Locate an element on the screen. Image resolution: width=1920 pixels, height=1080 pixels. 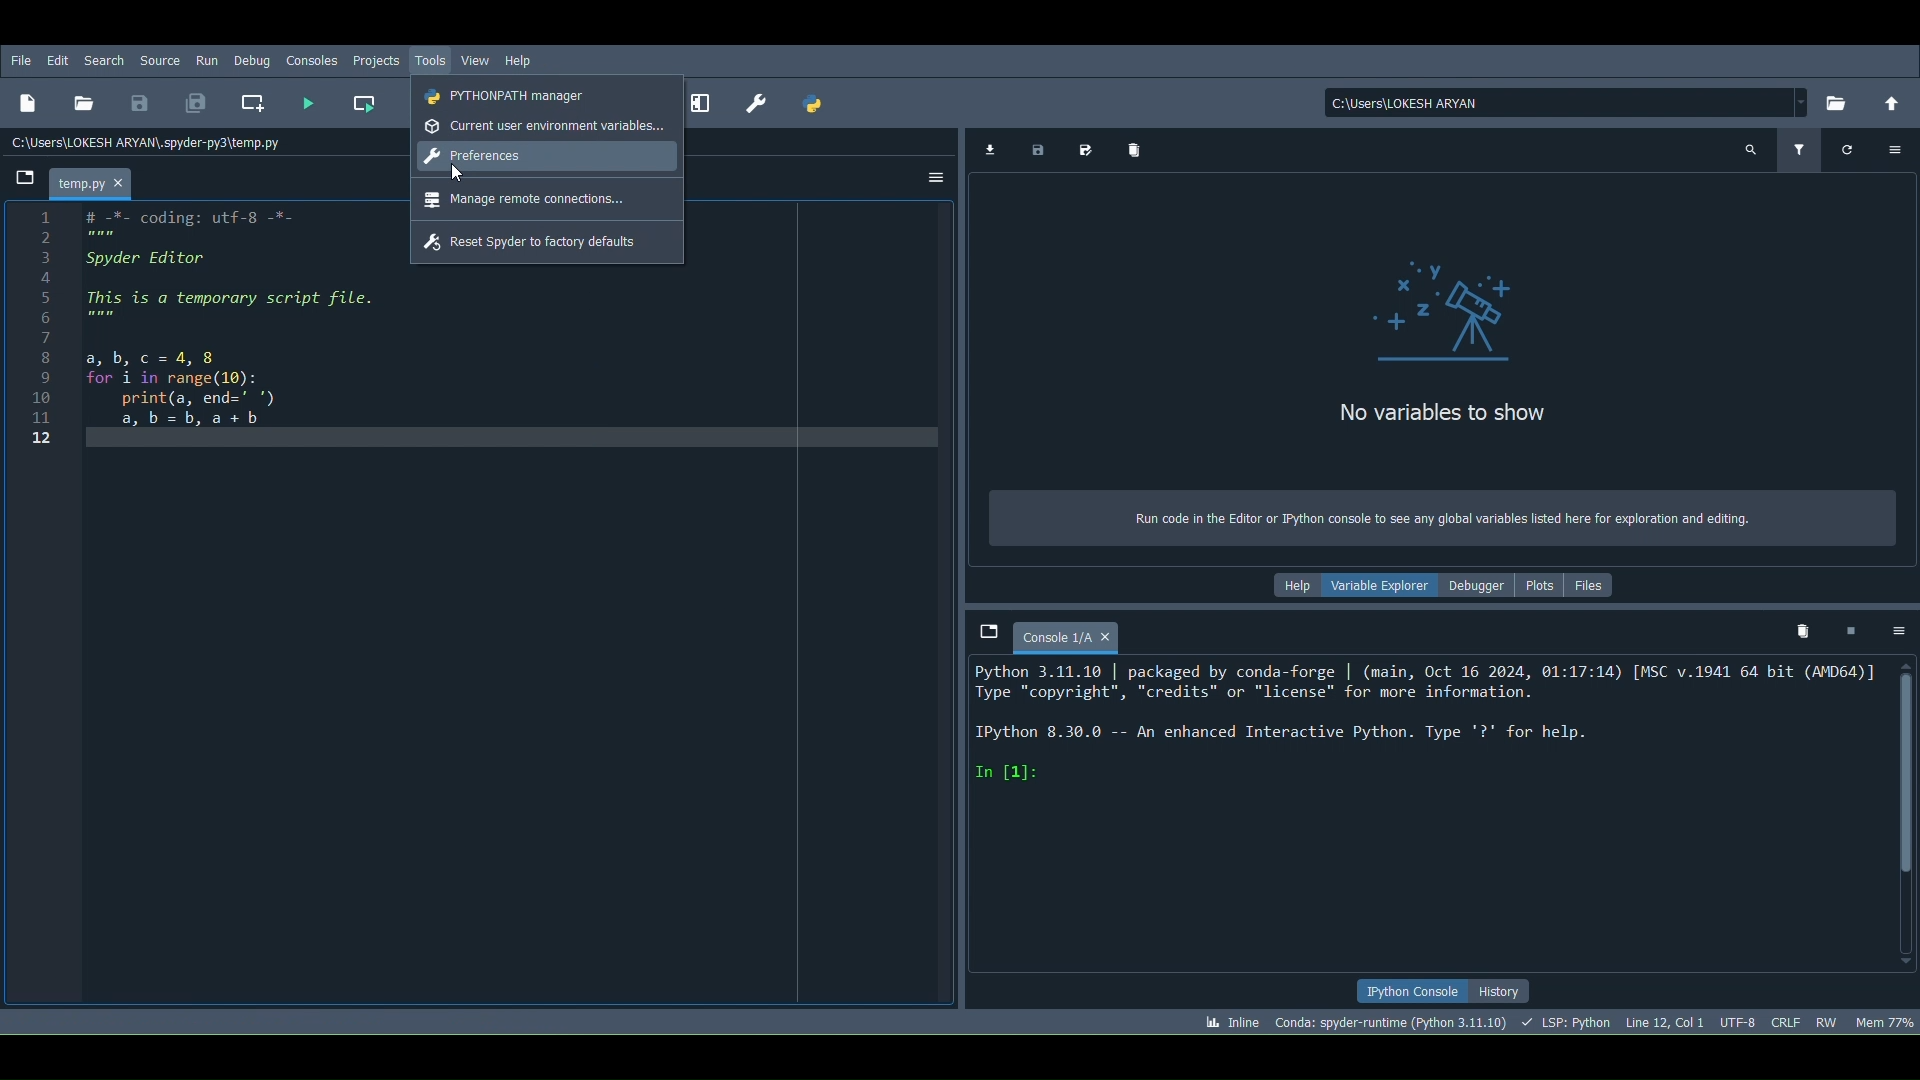
Browse tabs is located at coordinates (989, 631).